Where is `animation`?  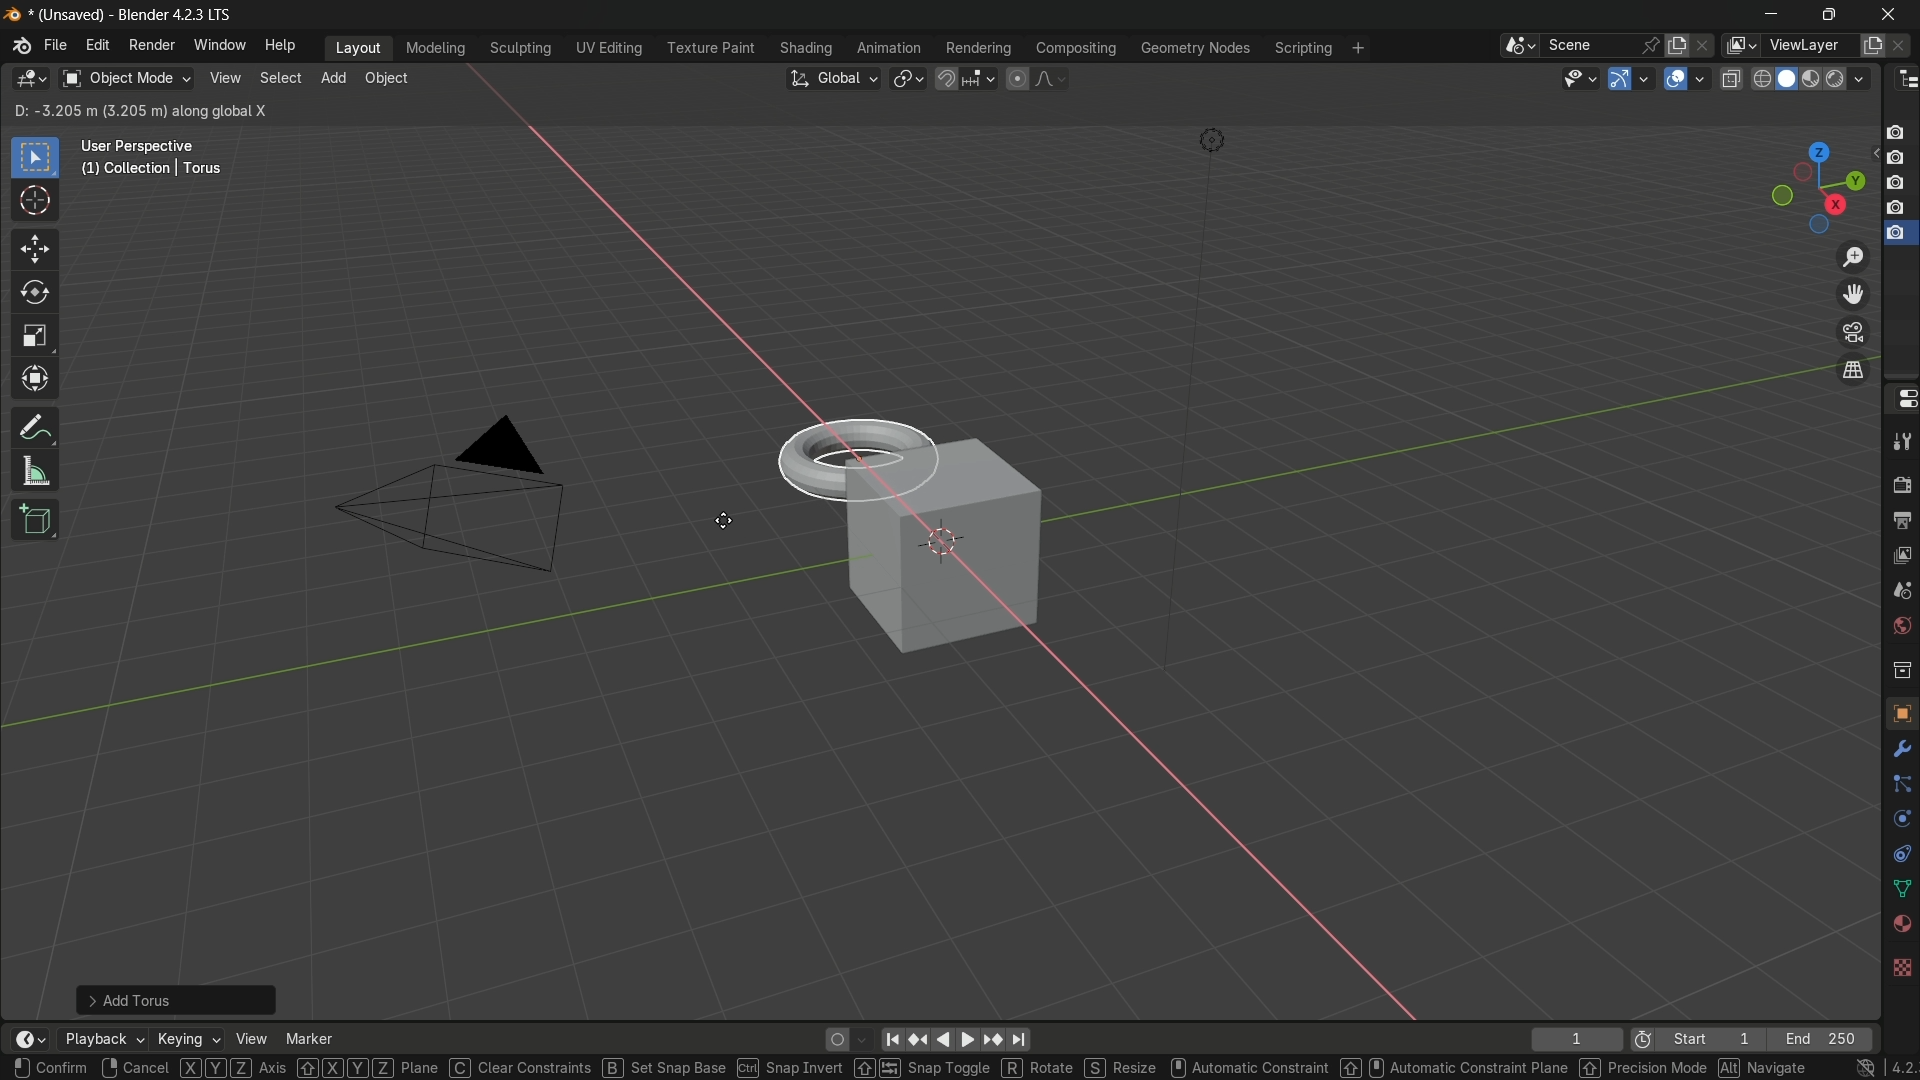
animation is located at coordinates (889, 48).